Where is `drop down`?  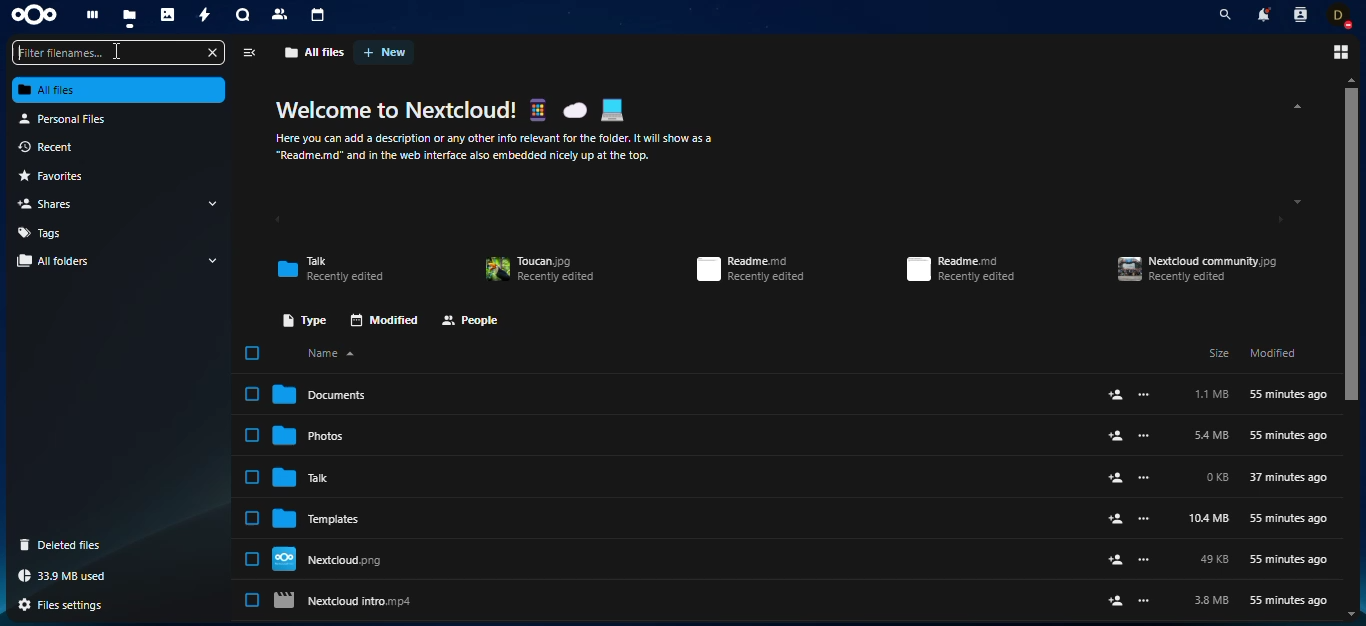
drop down is located at coordinates (212, 203).